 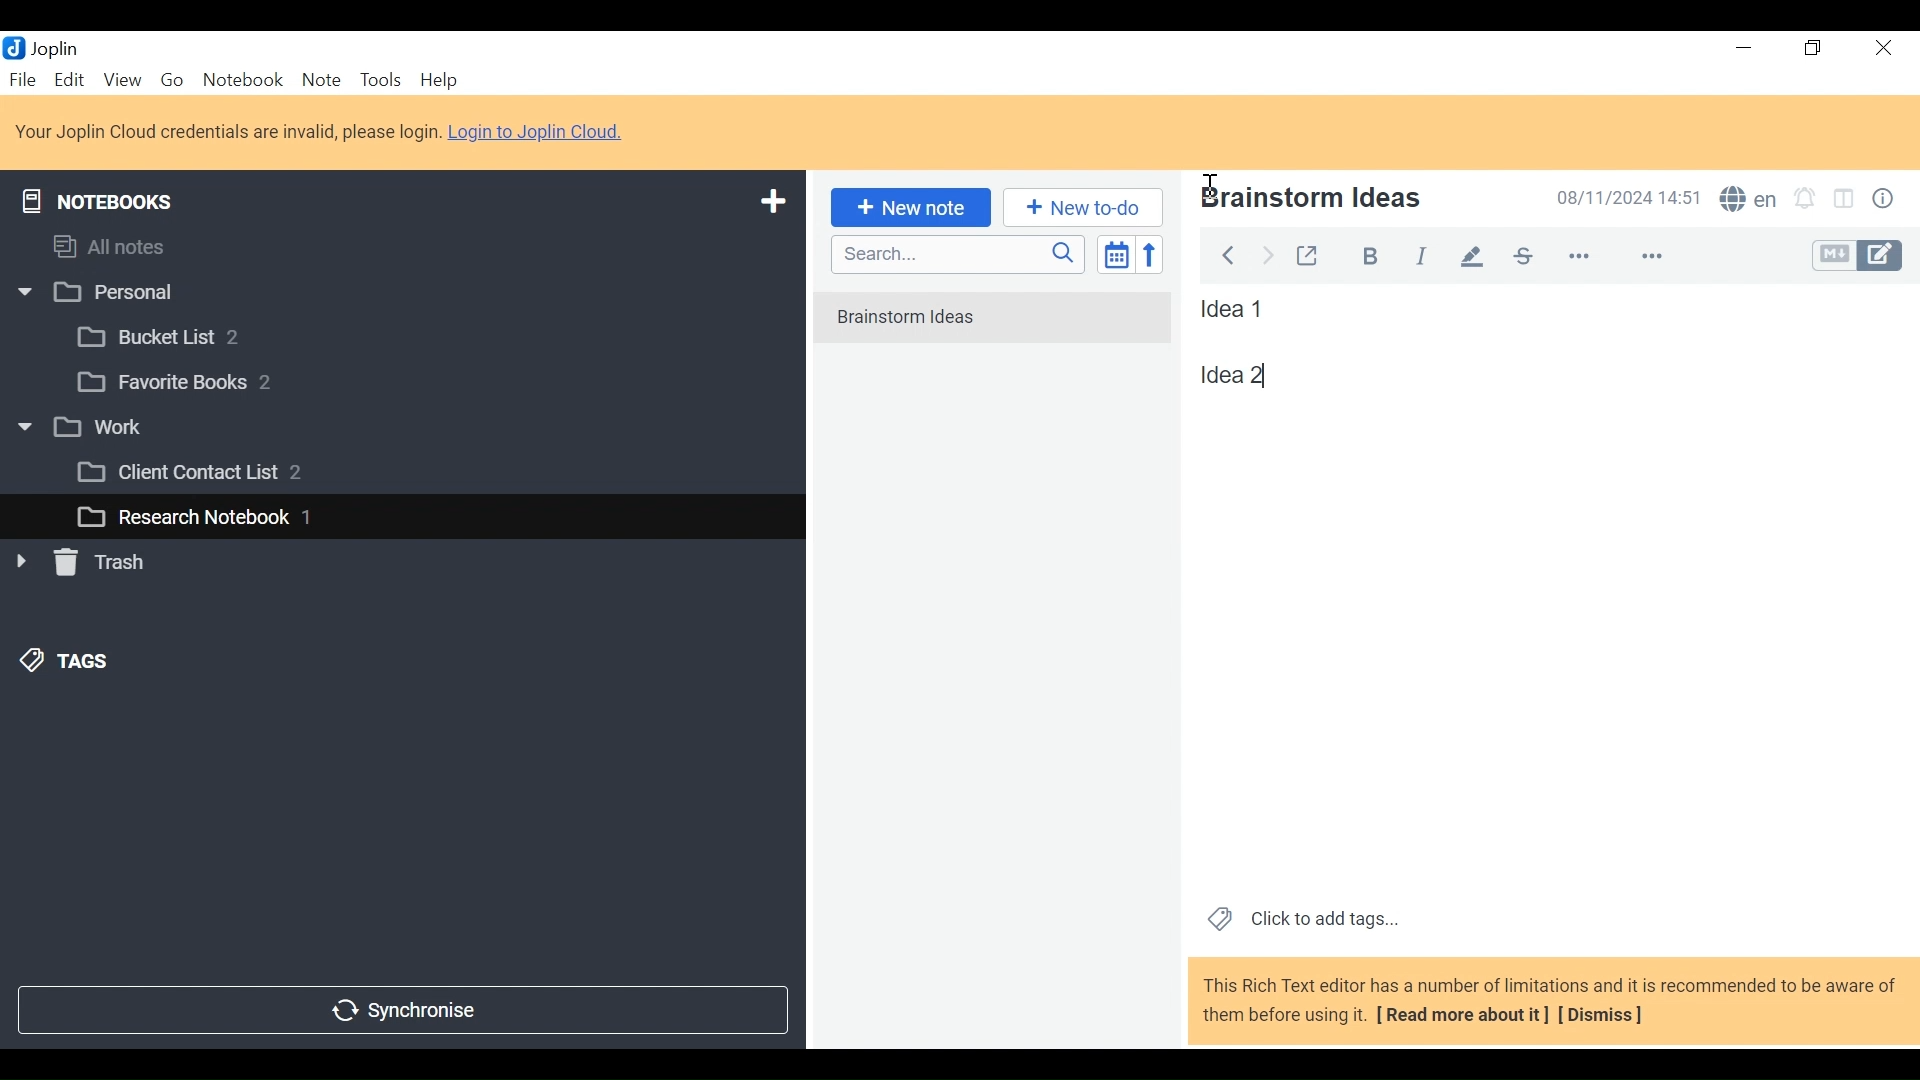 I want to click on Add New Notebook, so click(x=771, y=202).